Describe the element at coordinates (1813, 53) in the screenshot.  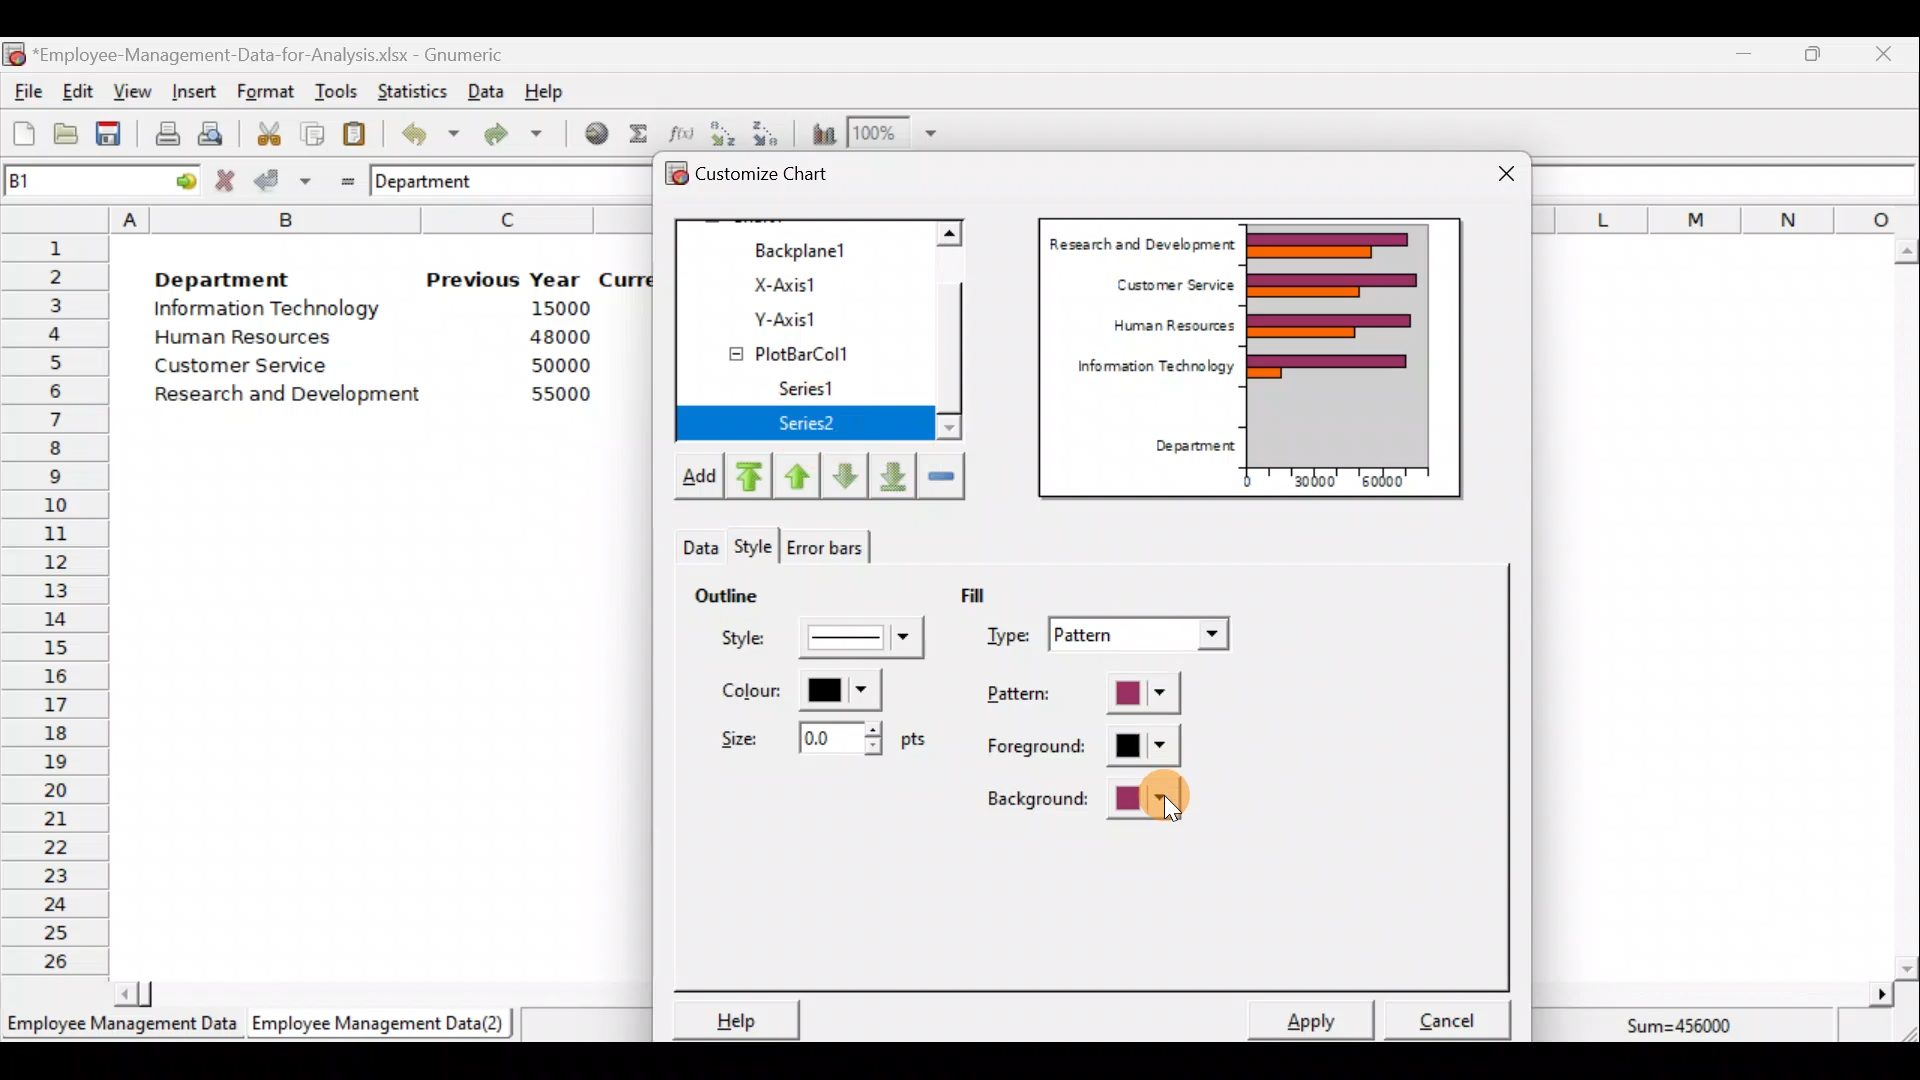
I see `Maximize` at that location.